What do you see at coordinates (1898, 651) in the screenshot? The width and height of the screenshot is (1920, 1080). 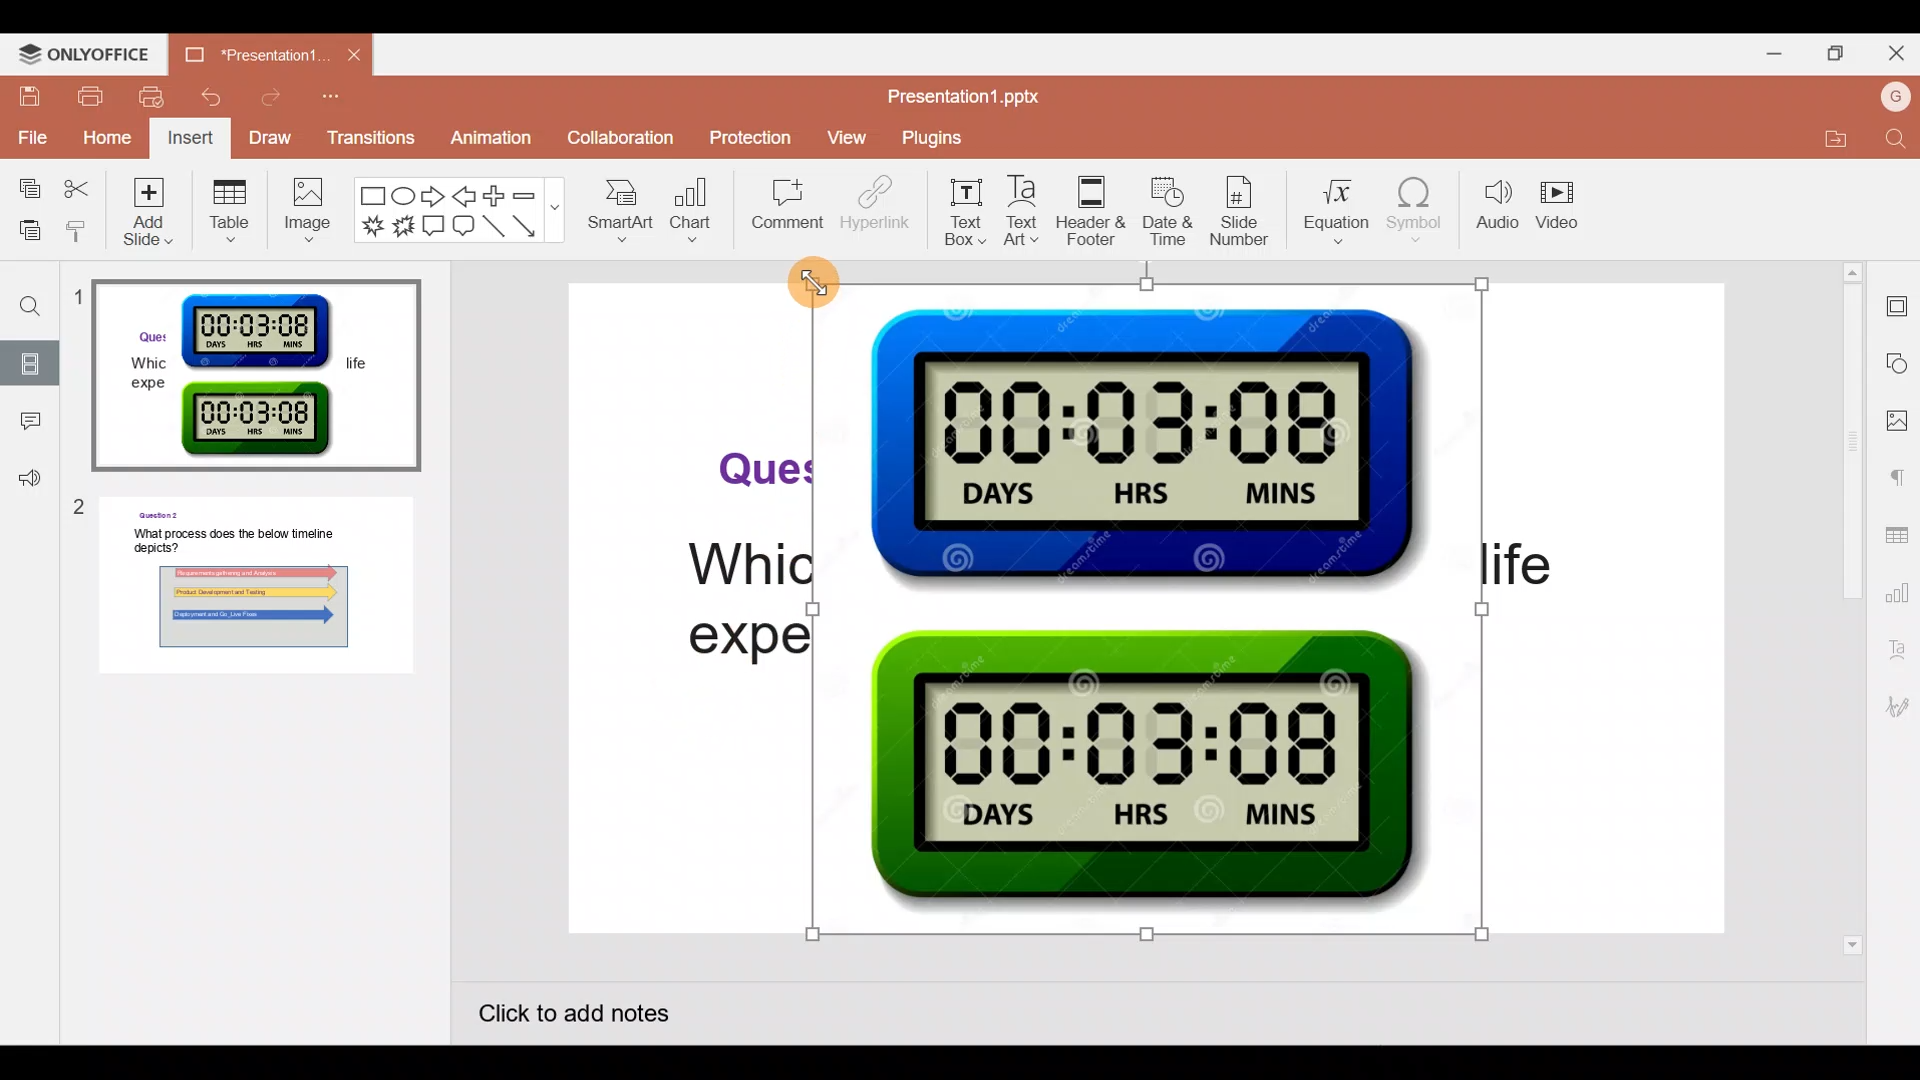 I see `Text Art settings` at bounding box center [1898, 651].